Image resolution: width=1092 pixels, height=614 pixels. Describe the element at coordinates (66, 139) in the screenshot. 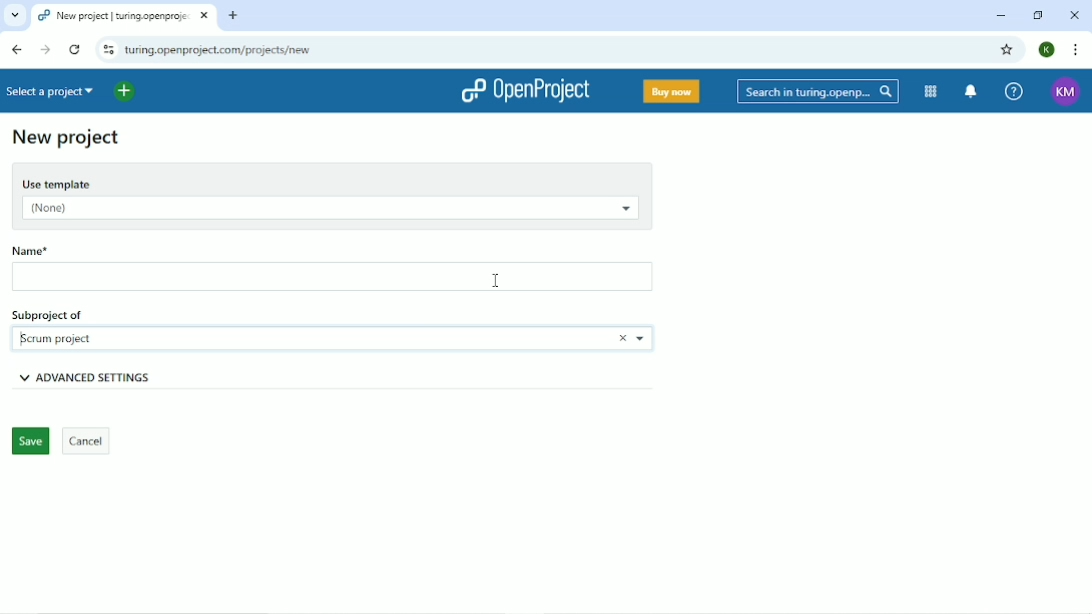

I see `New project` at that location.